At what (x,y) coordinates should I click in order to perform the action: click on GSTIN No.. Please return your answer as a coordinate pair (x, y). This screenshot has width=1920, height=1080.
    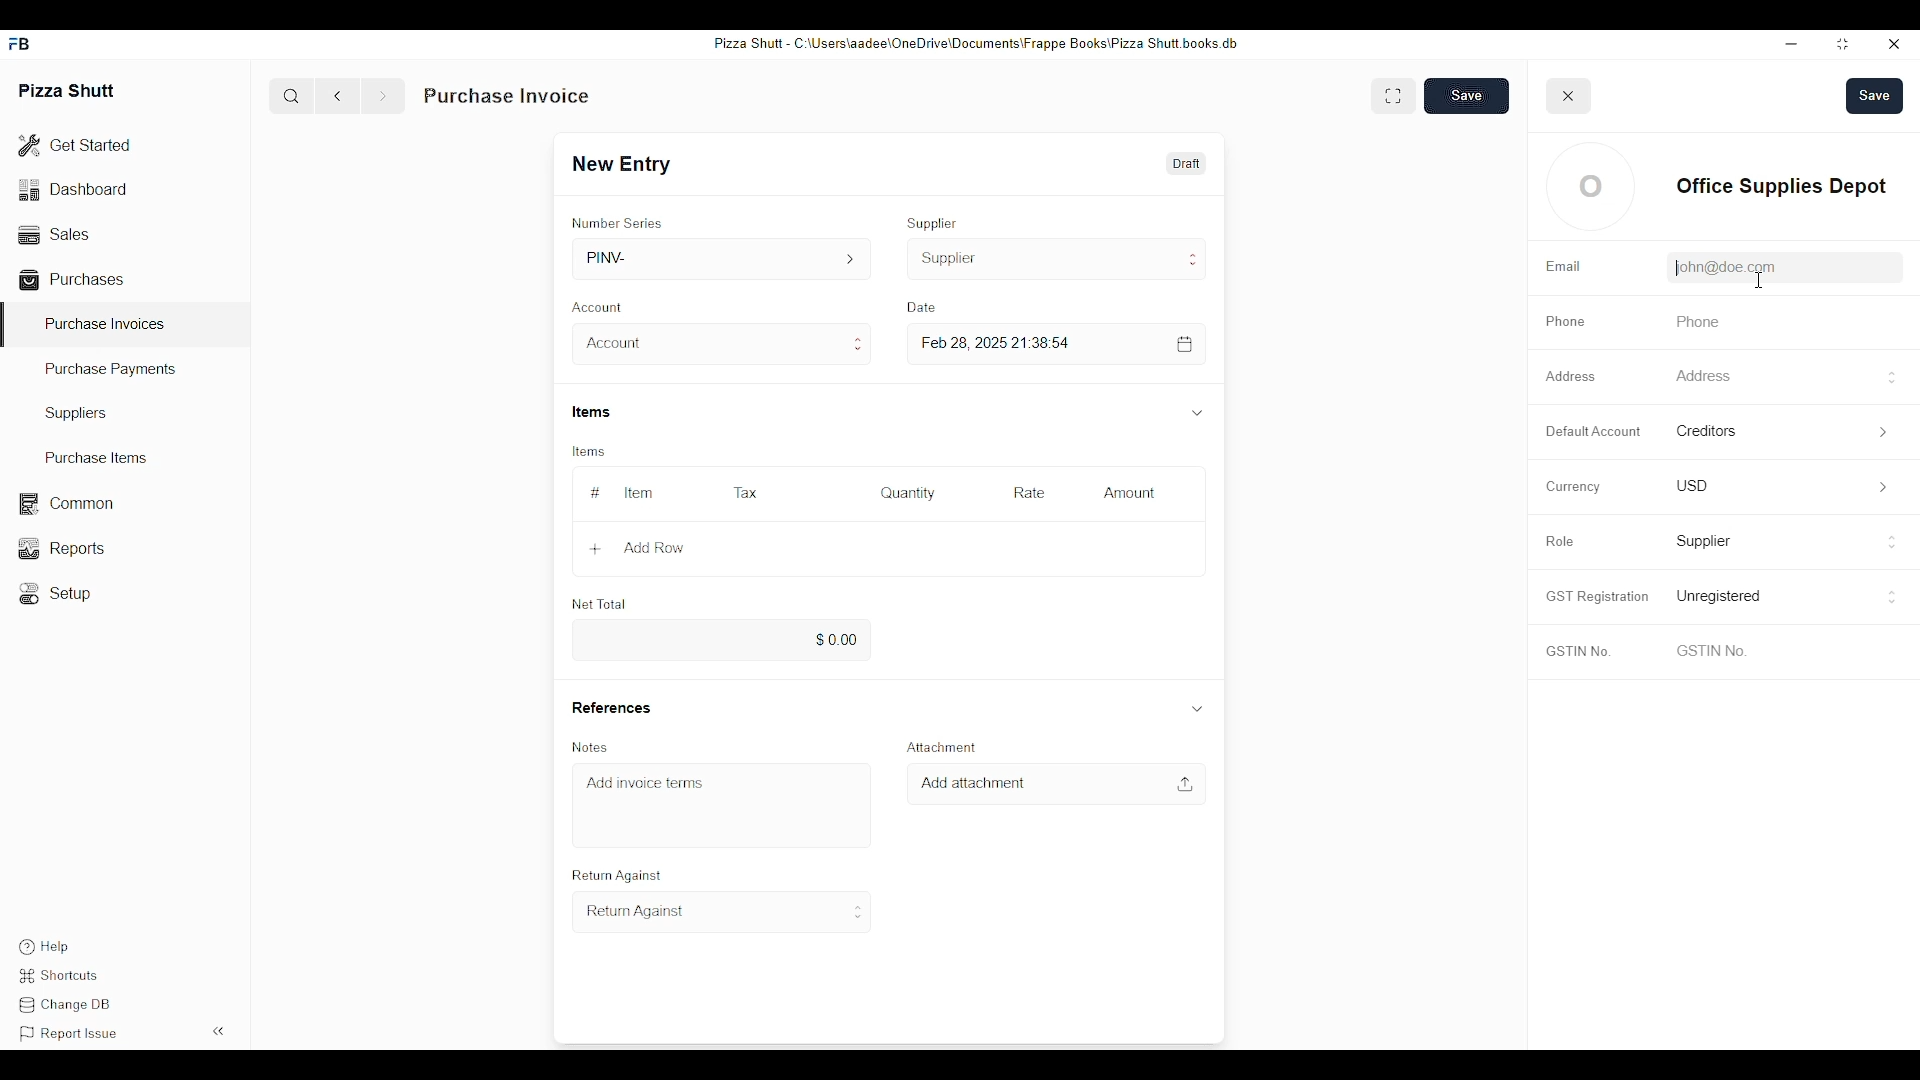
    Looking at the image, I should click on (1577, 653).